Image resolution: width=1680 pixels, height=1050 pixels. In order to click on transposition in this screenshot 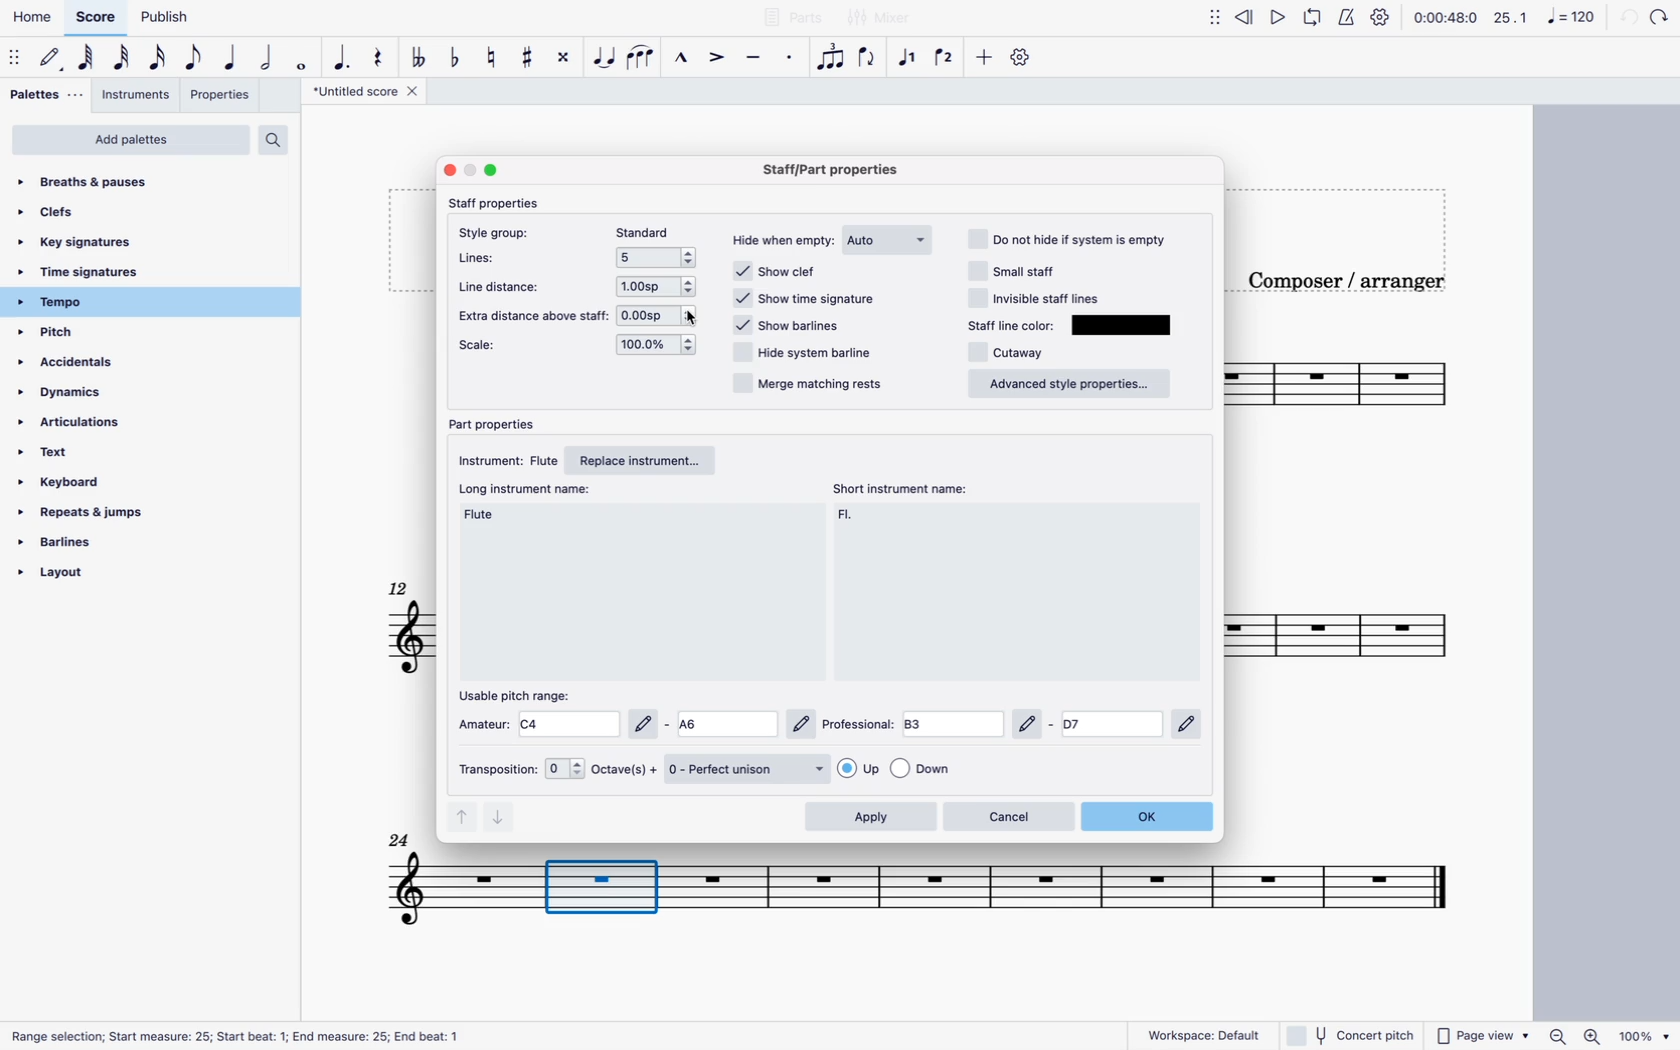, I will do `click(520, 769)`.